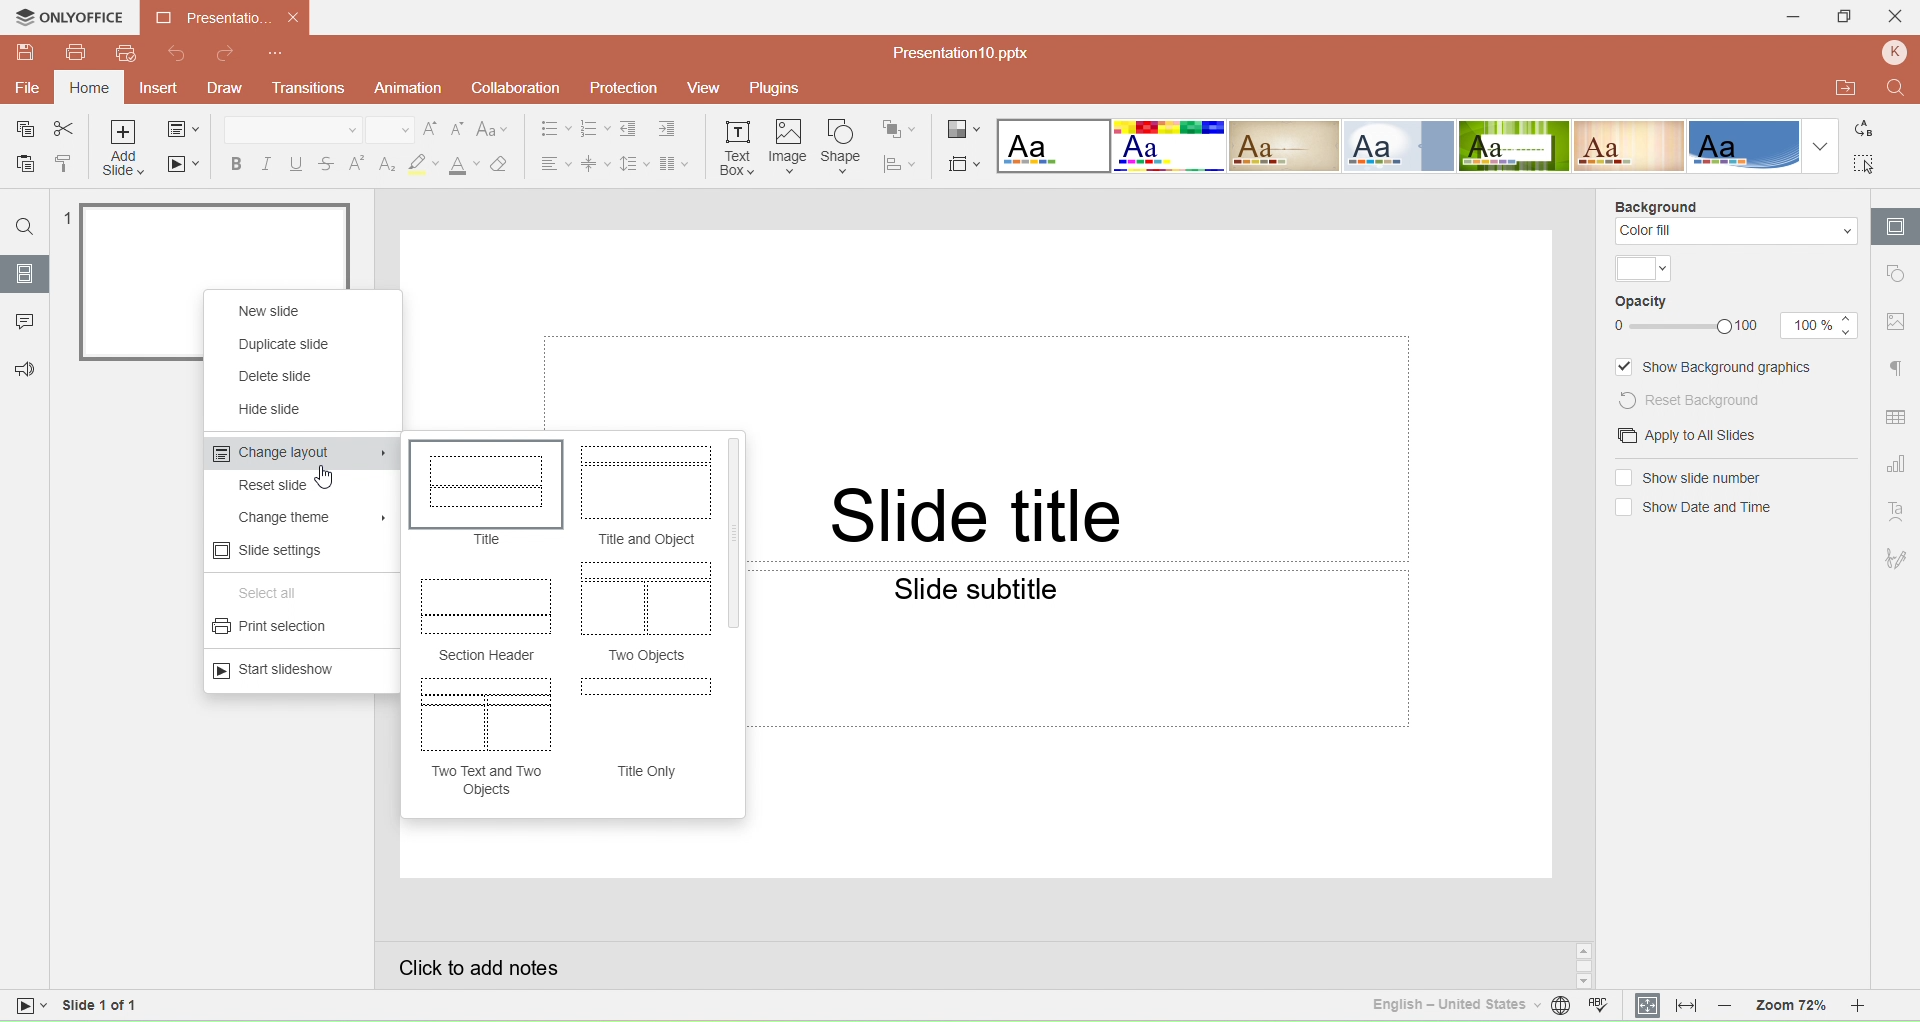 The image size is (1920, 1022). Describe the element at coordinates (649, 657) in the screenshot. I see `Two Objects` at that location.